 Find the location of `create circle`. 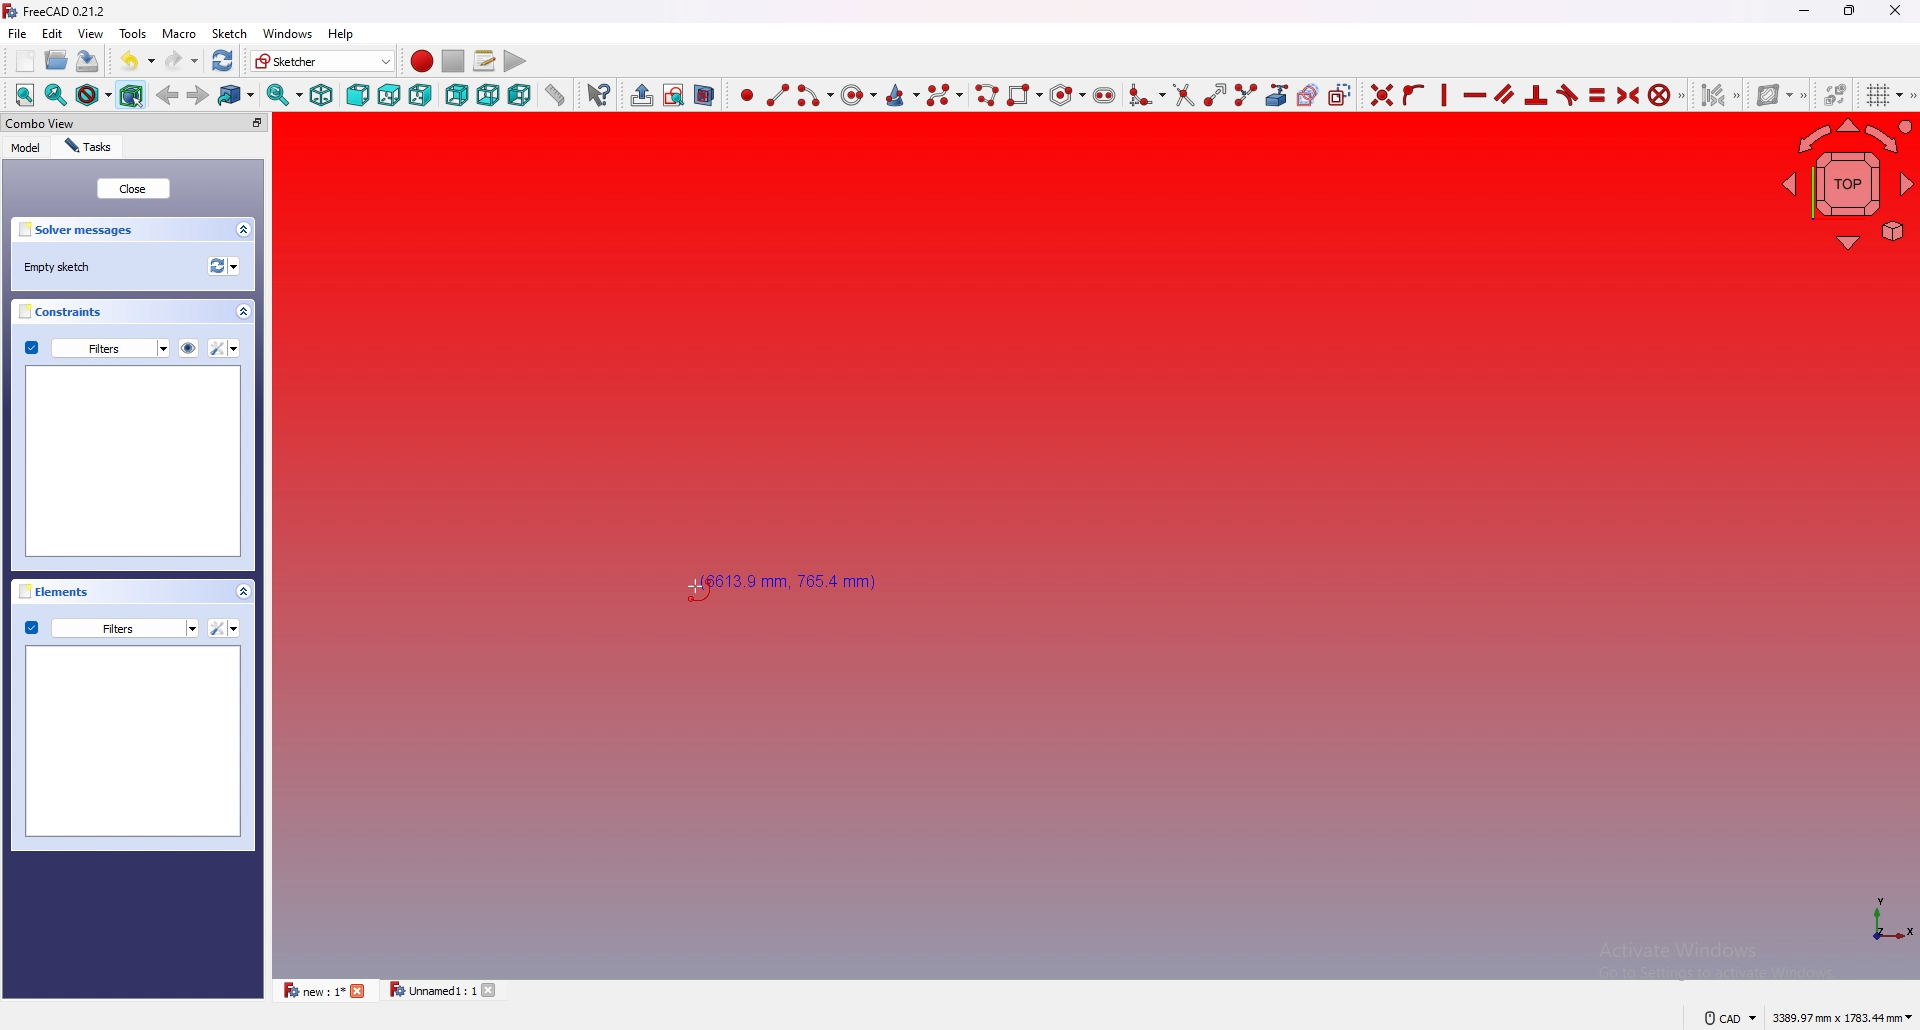

create circle is located at coordinates (857, 96).